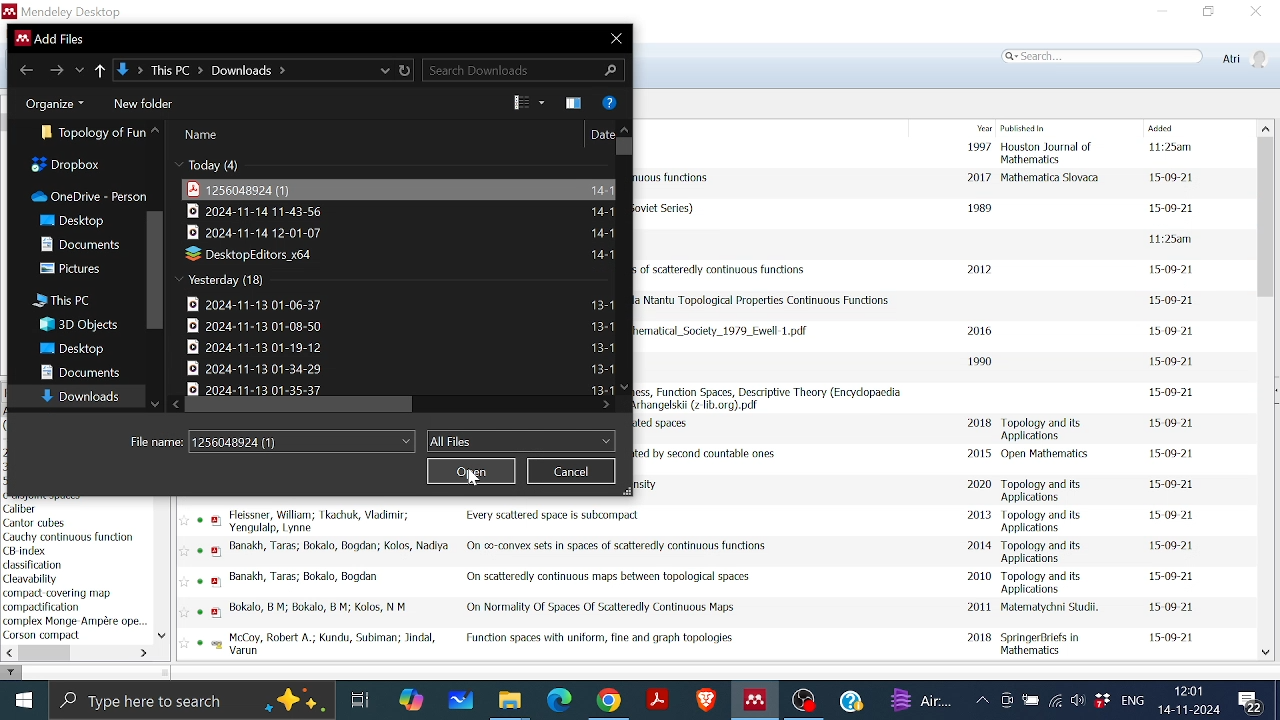 This screenshot has width=1280, height=720. I want to click on Notifications, so click(1254, 701).